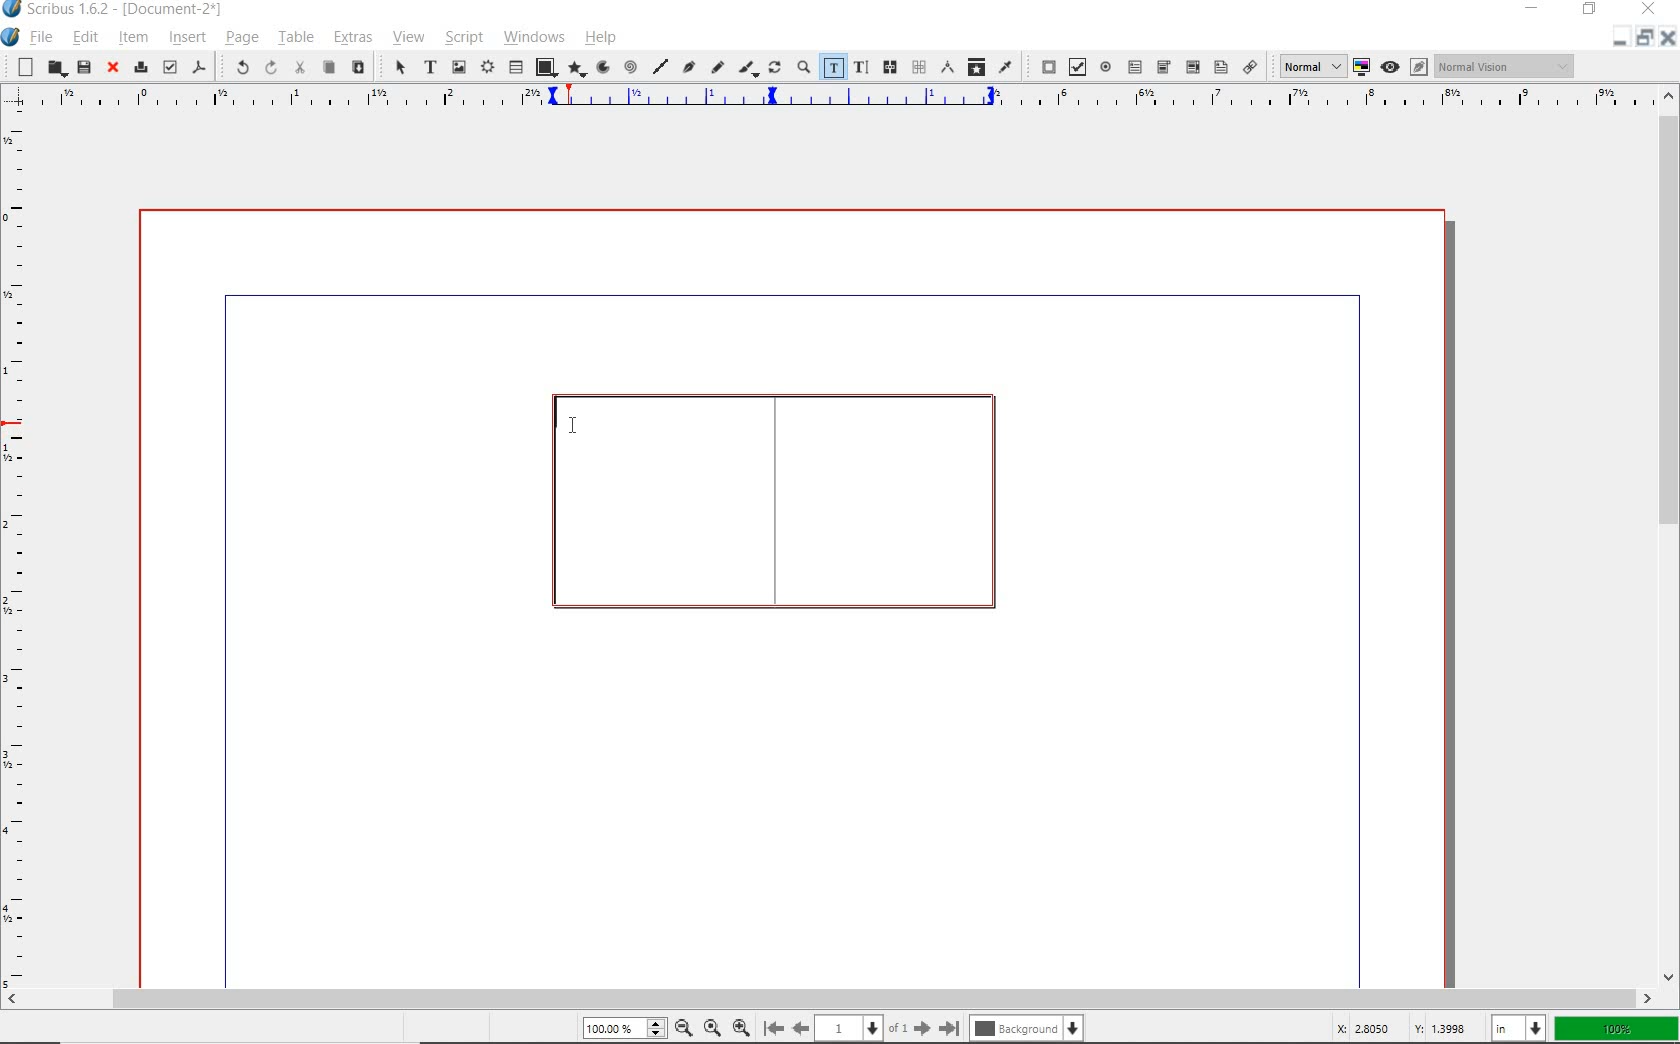 This screenshot has width=1680, height=1044. What do you see at coordinates (899, 1026) in the screenshot?
I see `of 1` at bounding box center [899, 1026].